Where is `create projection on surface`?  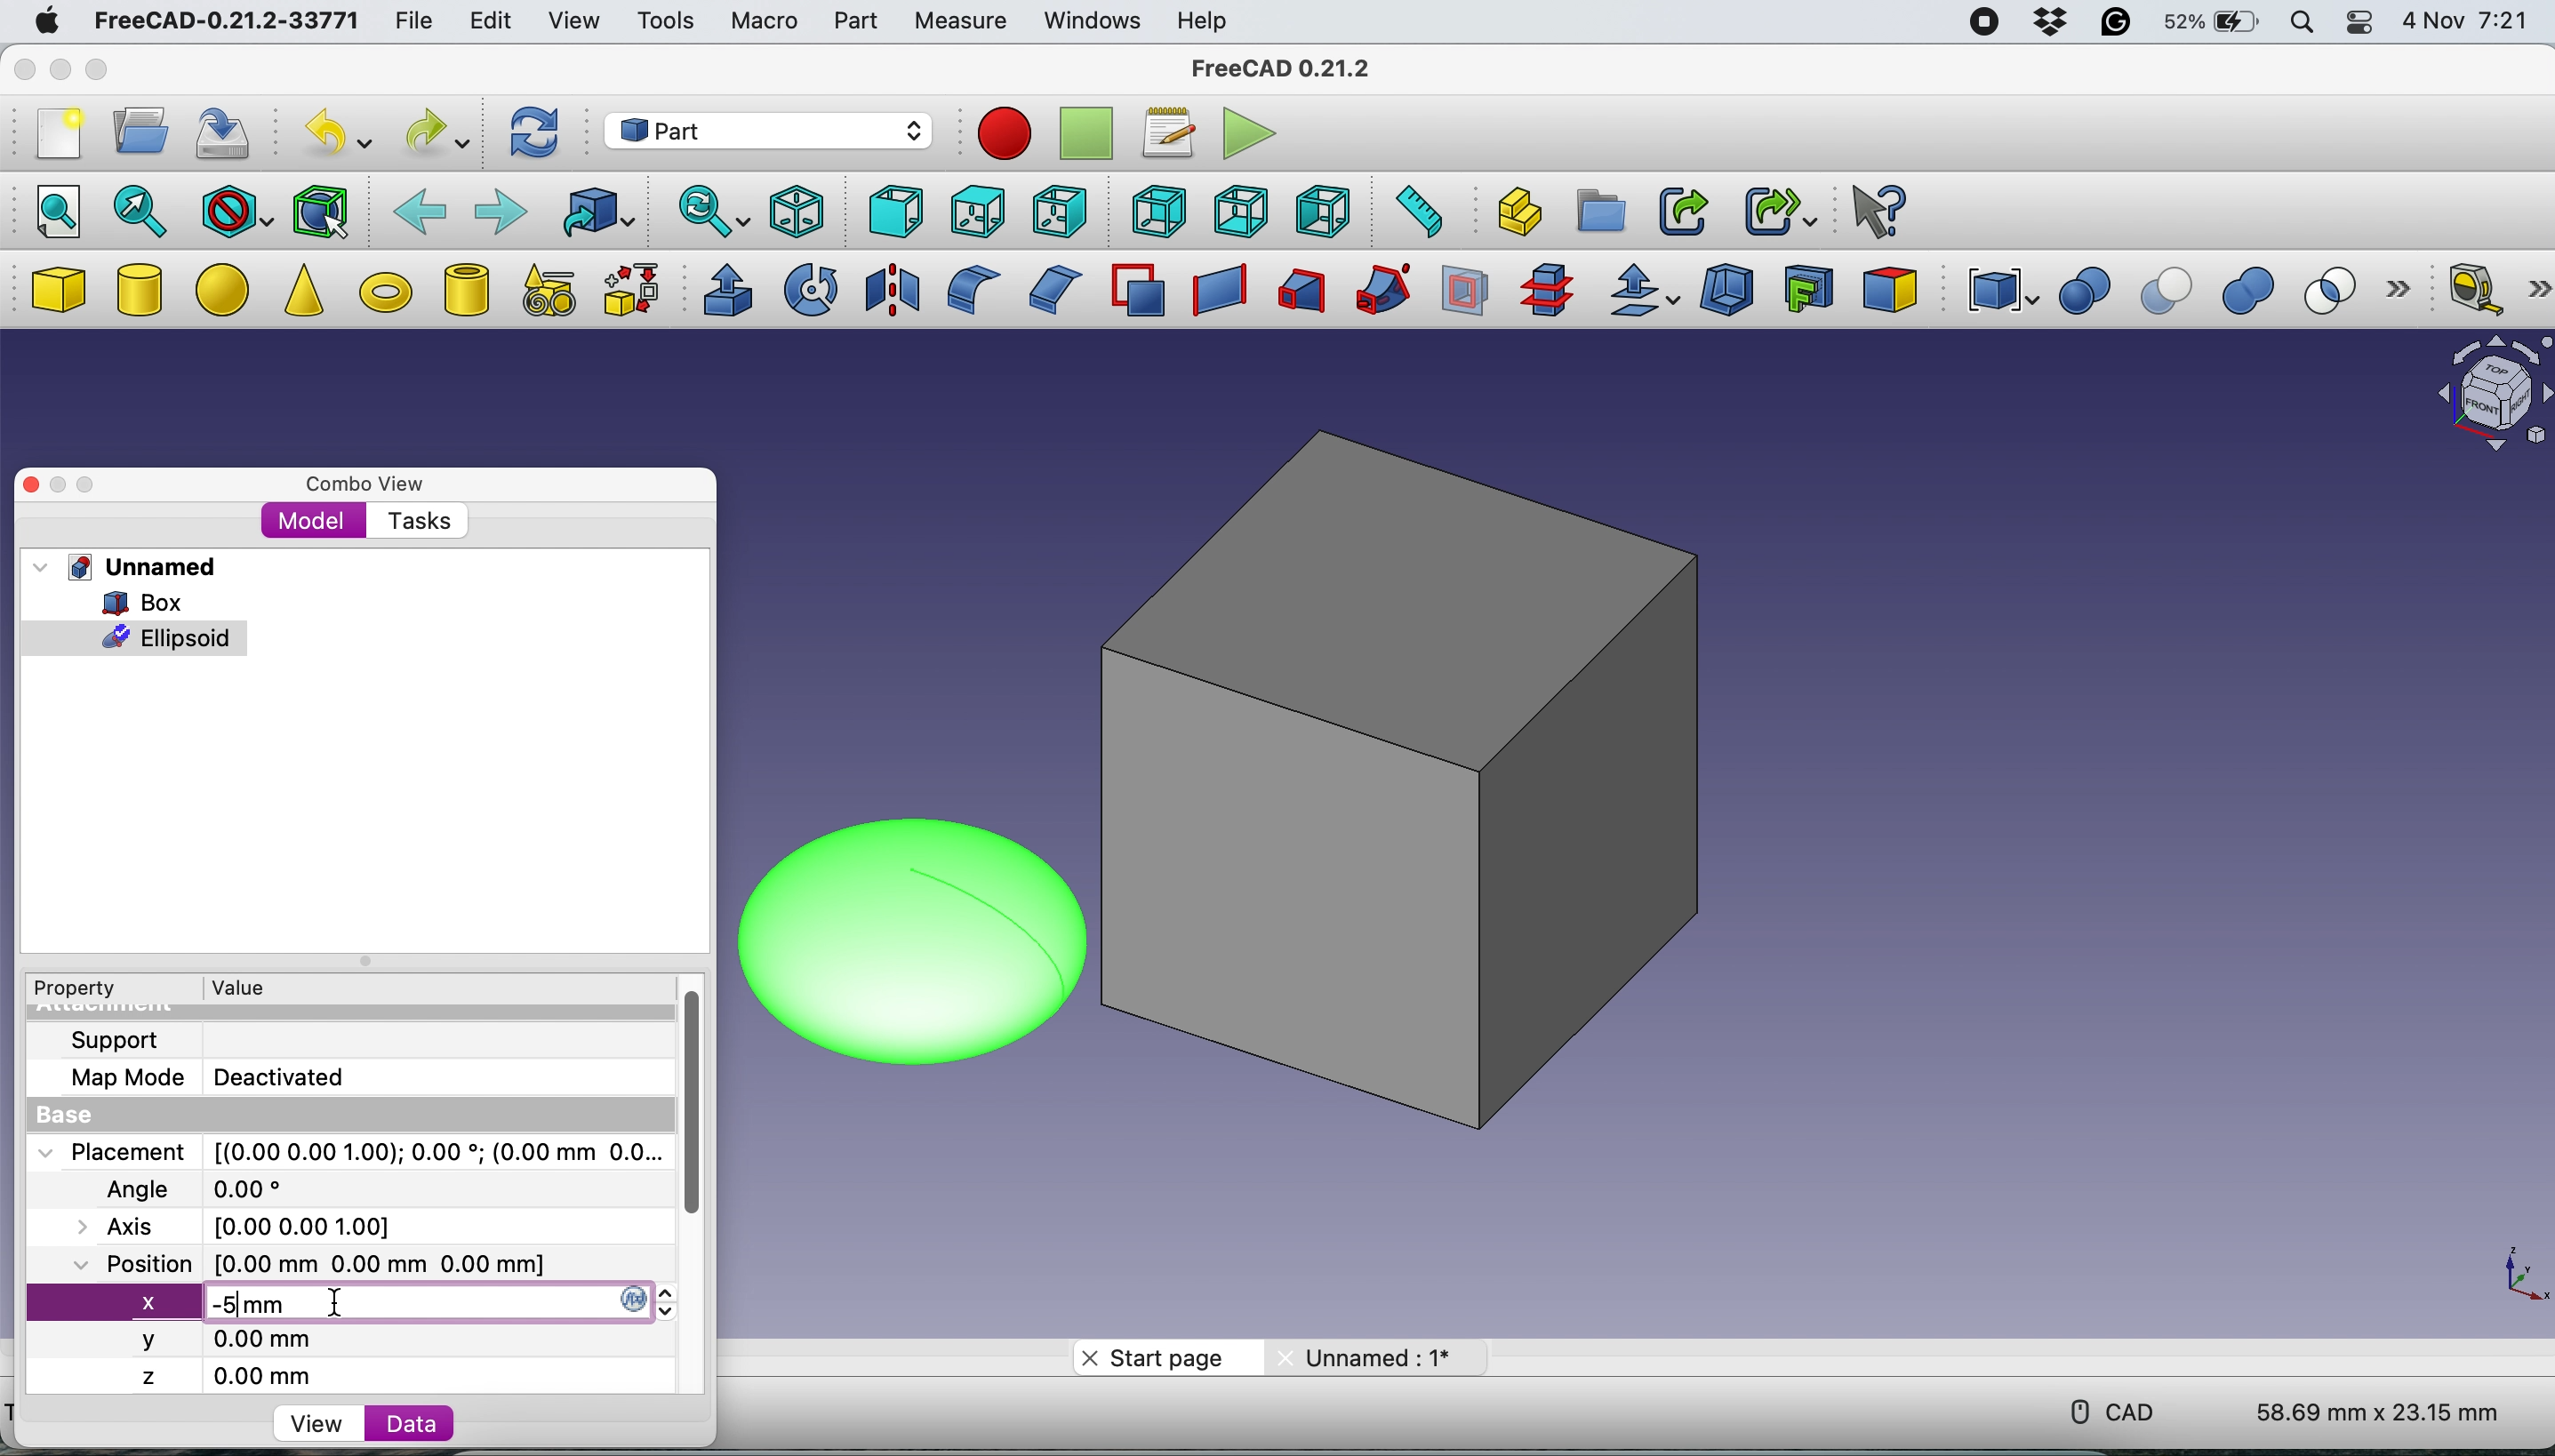 create projection on surface is located at coordinates (1809, 287).